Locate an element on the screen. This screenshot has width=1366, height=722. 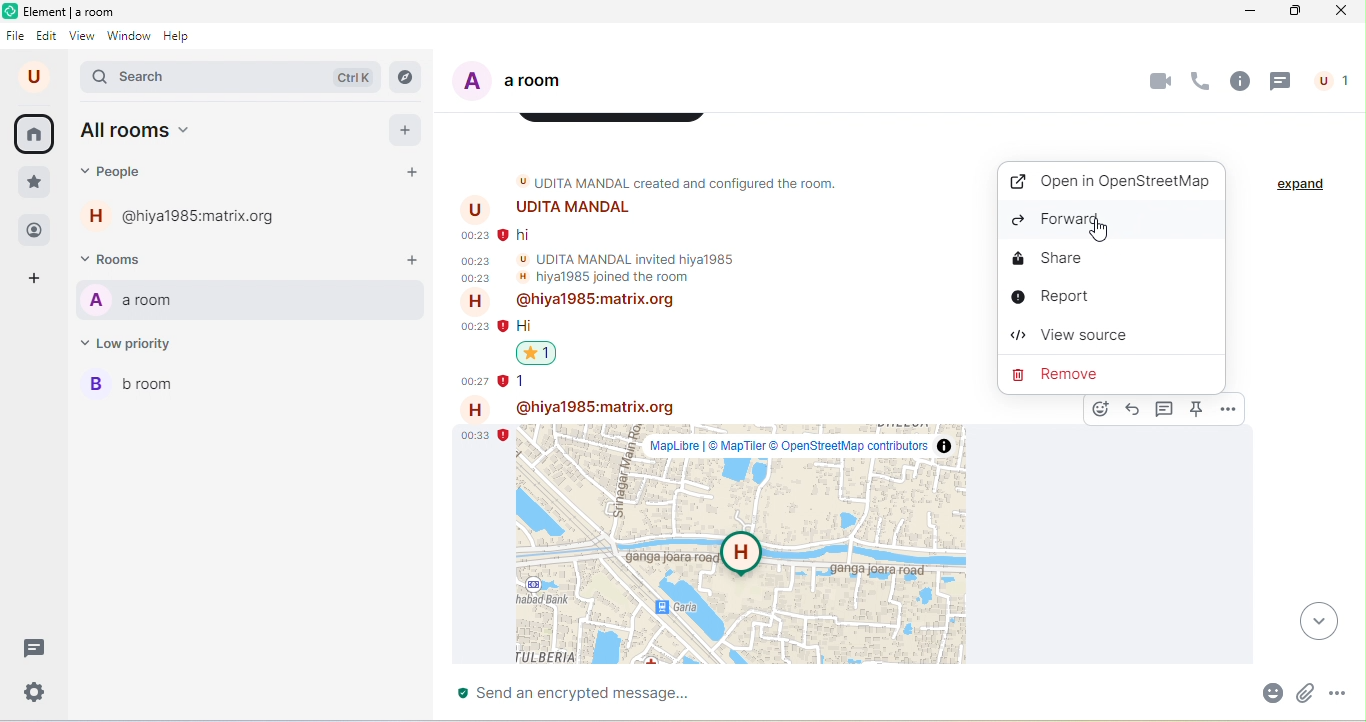
options is located at coordinates (1227, 407).